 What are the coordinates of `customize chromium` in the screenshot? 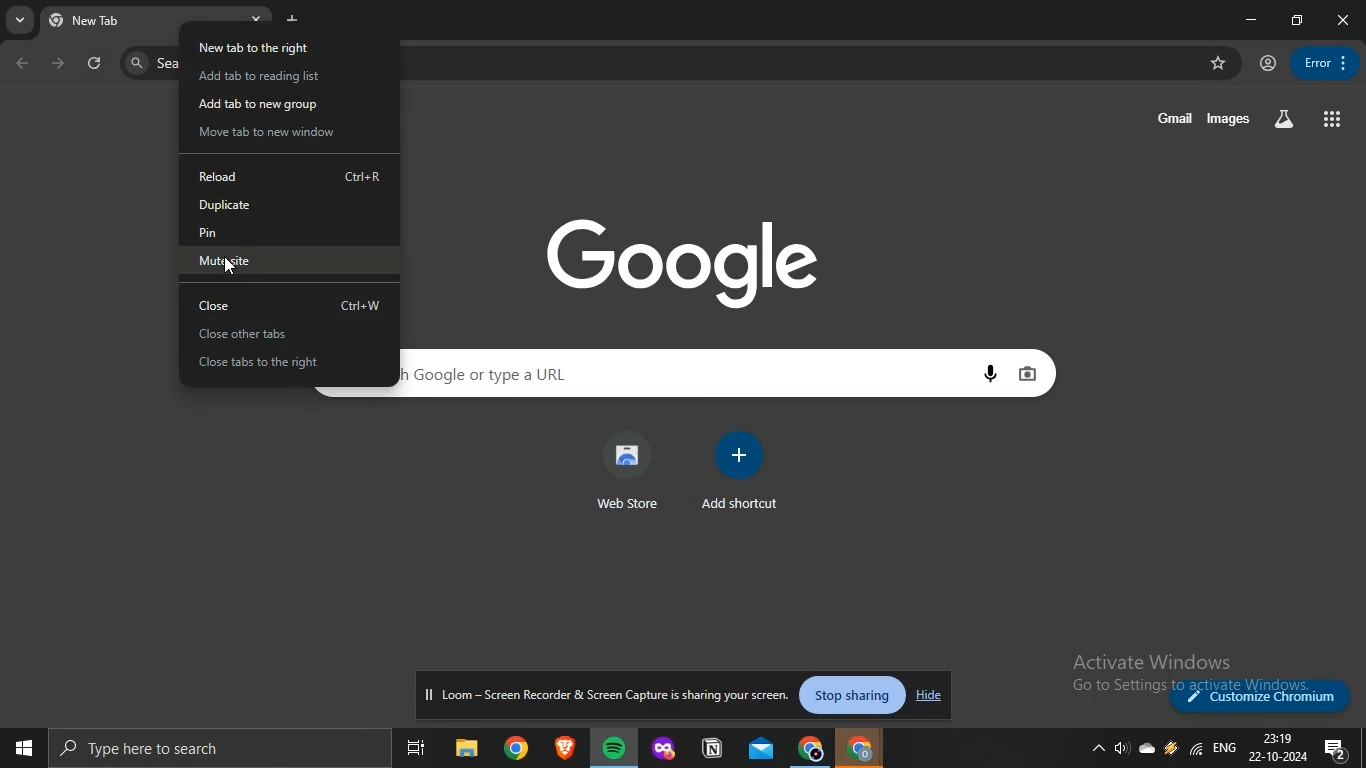 It's located at (1264, 696).